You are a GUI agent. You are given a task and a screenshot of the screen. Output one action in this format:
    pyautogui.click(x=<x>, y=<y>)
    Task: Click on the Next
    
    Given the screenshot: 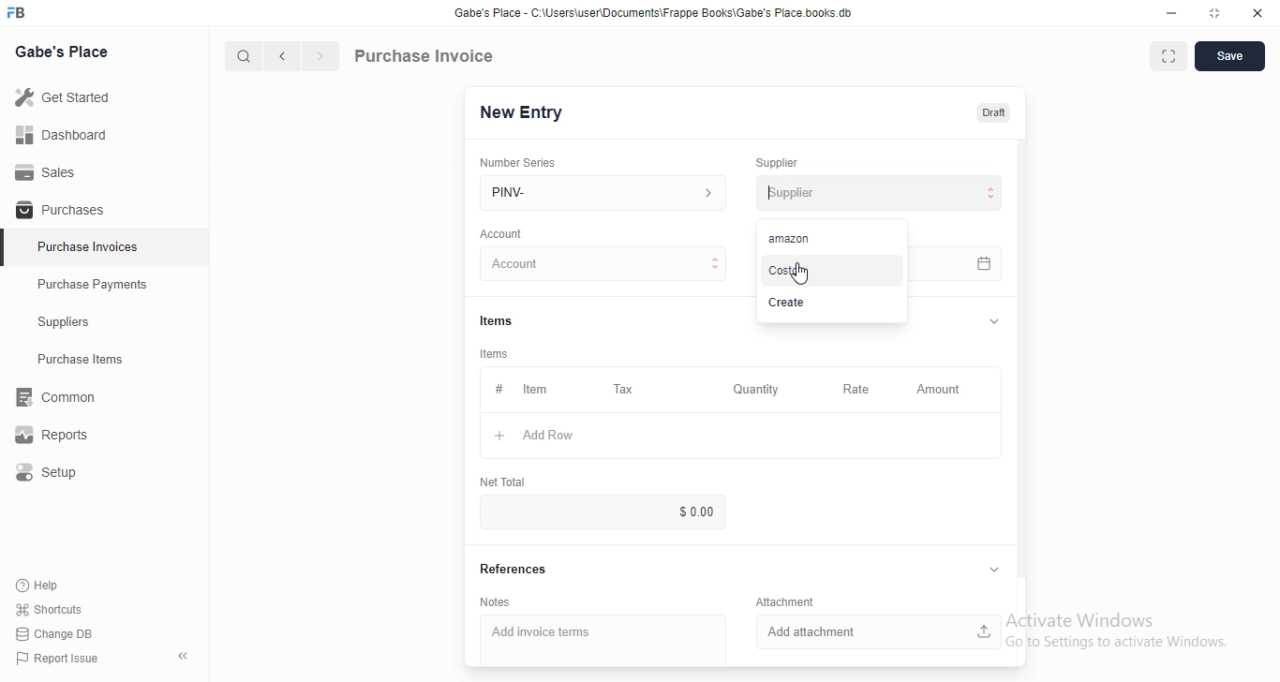 What is the action you would take?
    pyautogui.click(x=322, y=56)
    